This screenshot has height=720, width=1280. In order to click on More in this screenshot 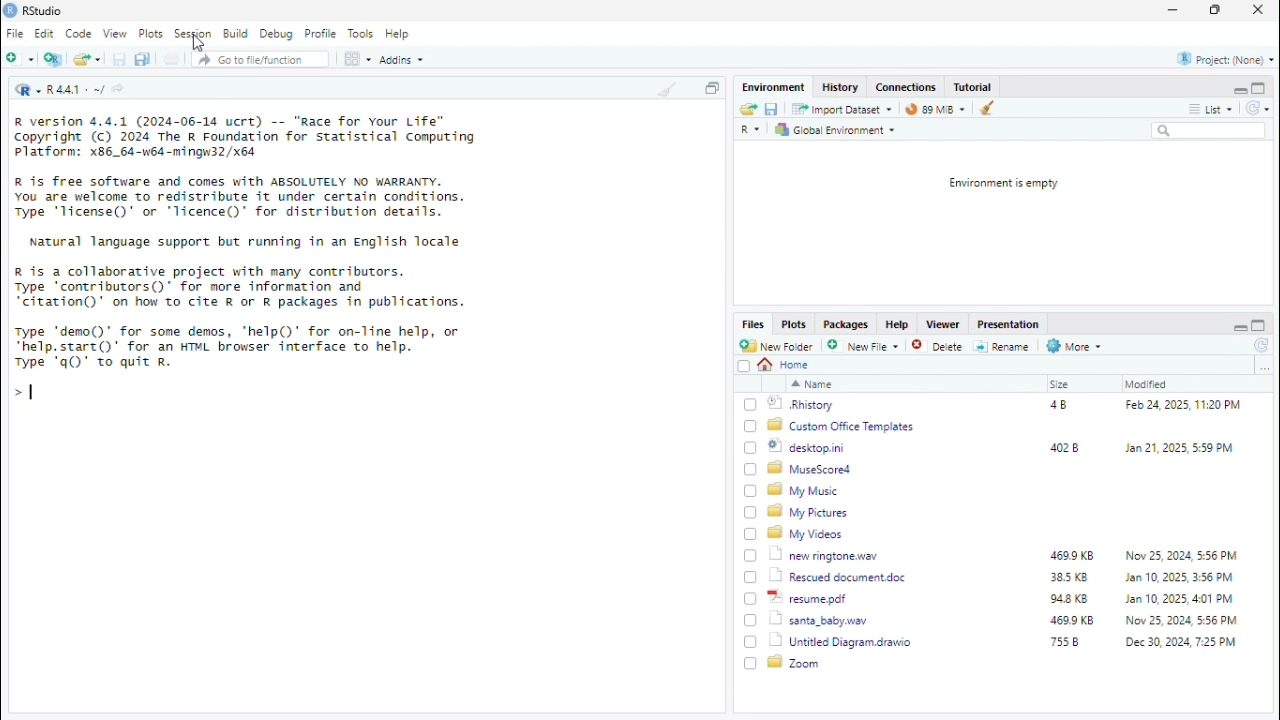, I will do `click(1075, 346)`.